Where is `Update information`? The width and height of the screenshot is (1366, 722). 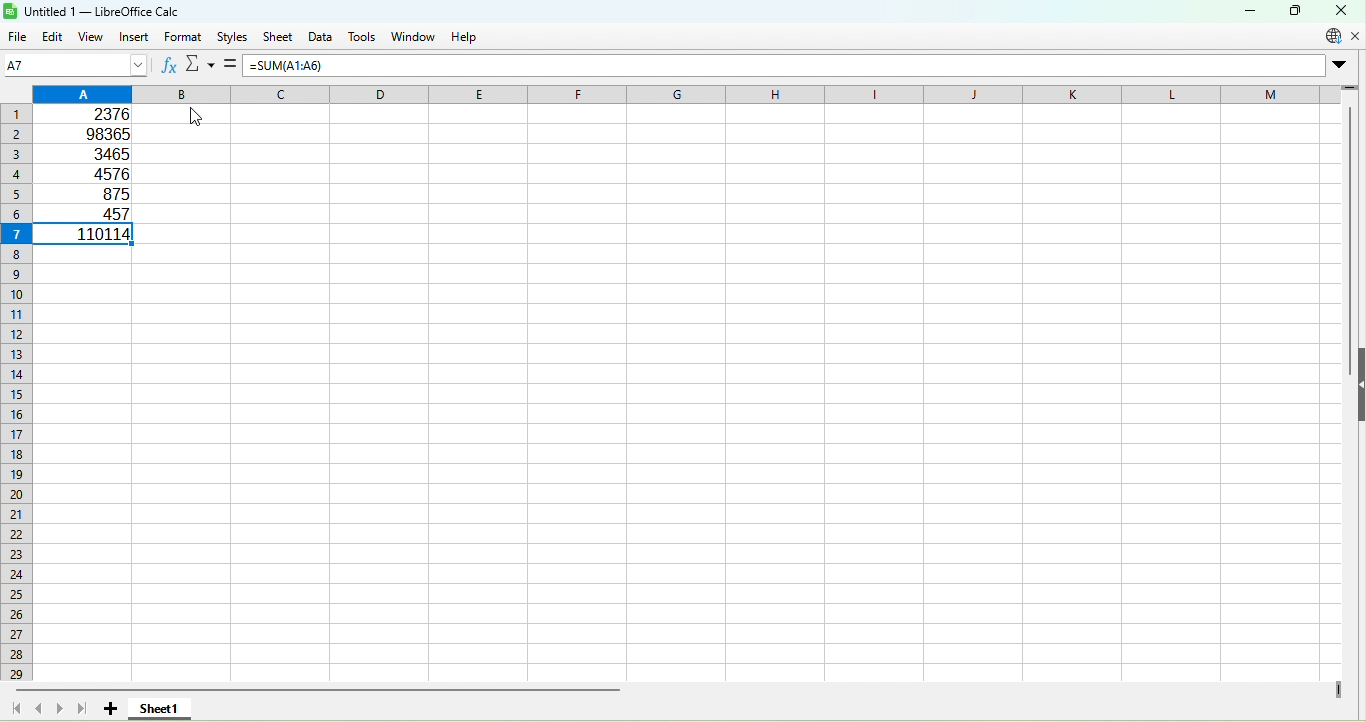 Update information is located at coordinates (1332, 37).